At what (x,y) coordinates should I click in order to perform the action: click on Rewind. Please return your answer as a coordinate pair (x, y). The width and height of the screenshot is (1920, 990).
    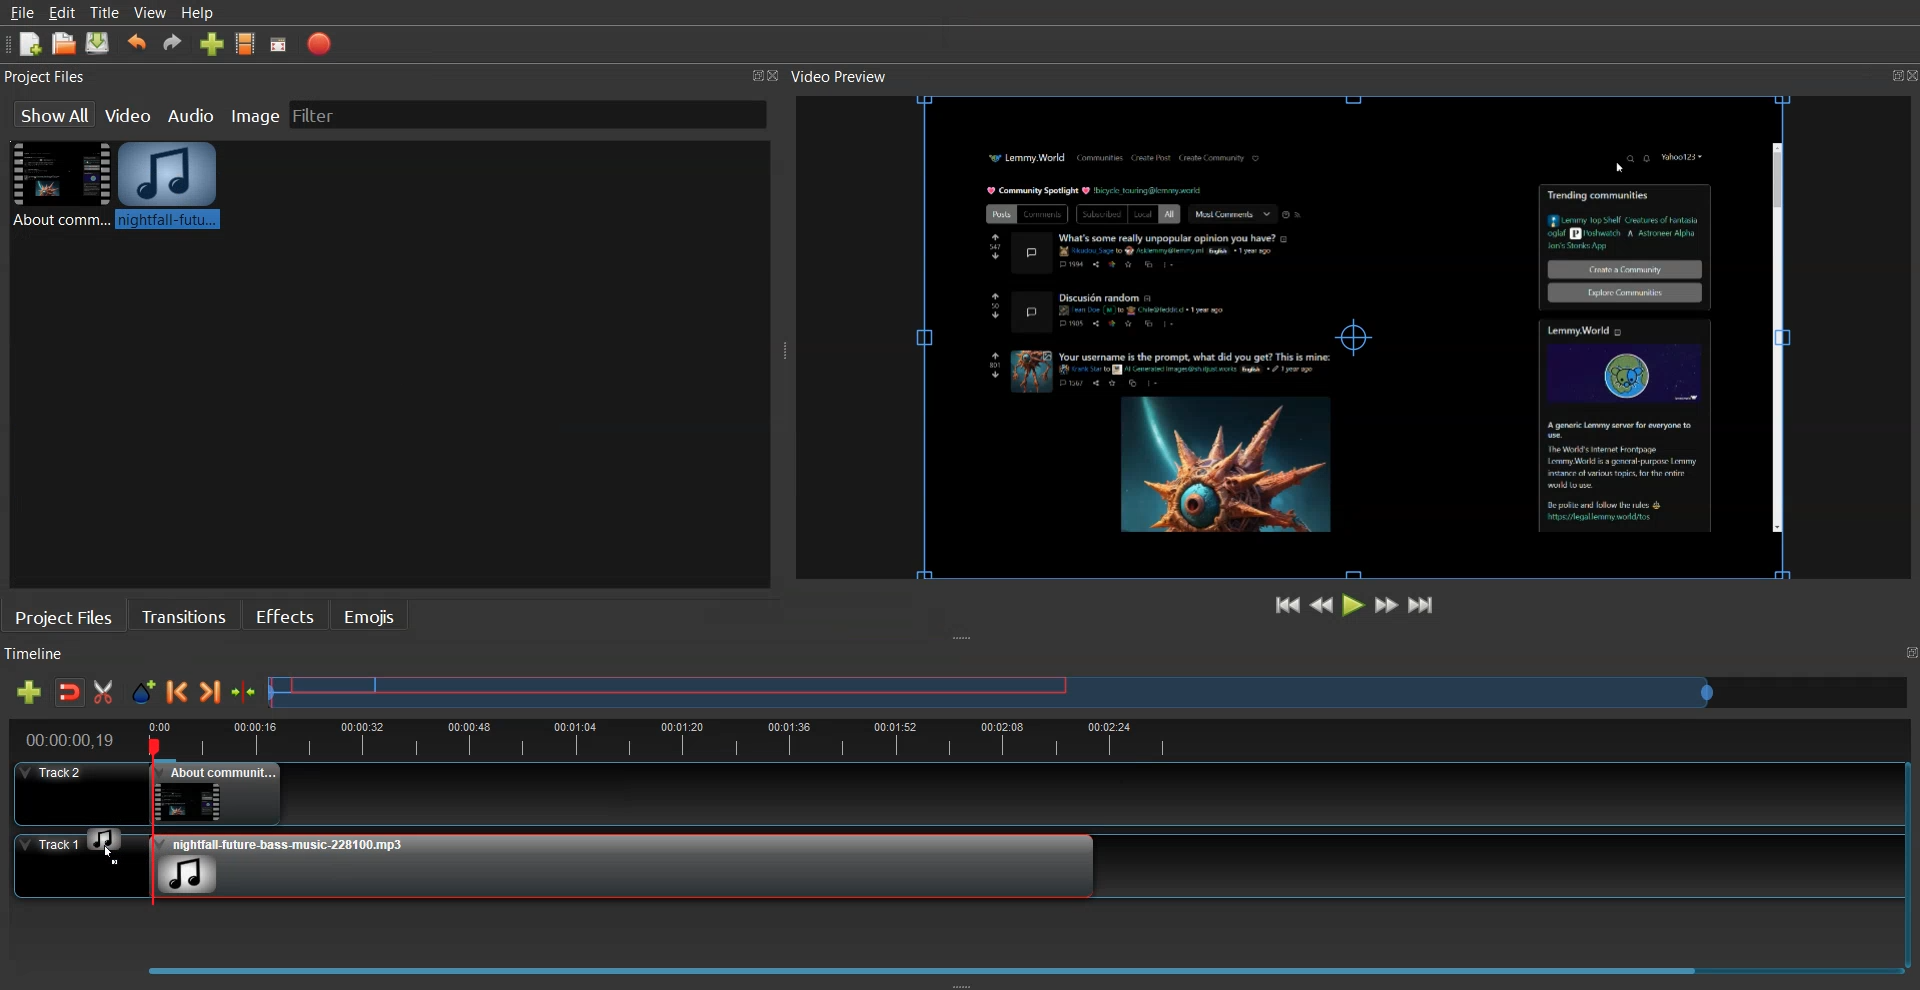
    Looking at the image, I should click on (1322, 603).